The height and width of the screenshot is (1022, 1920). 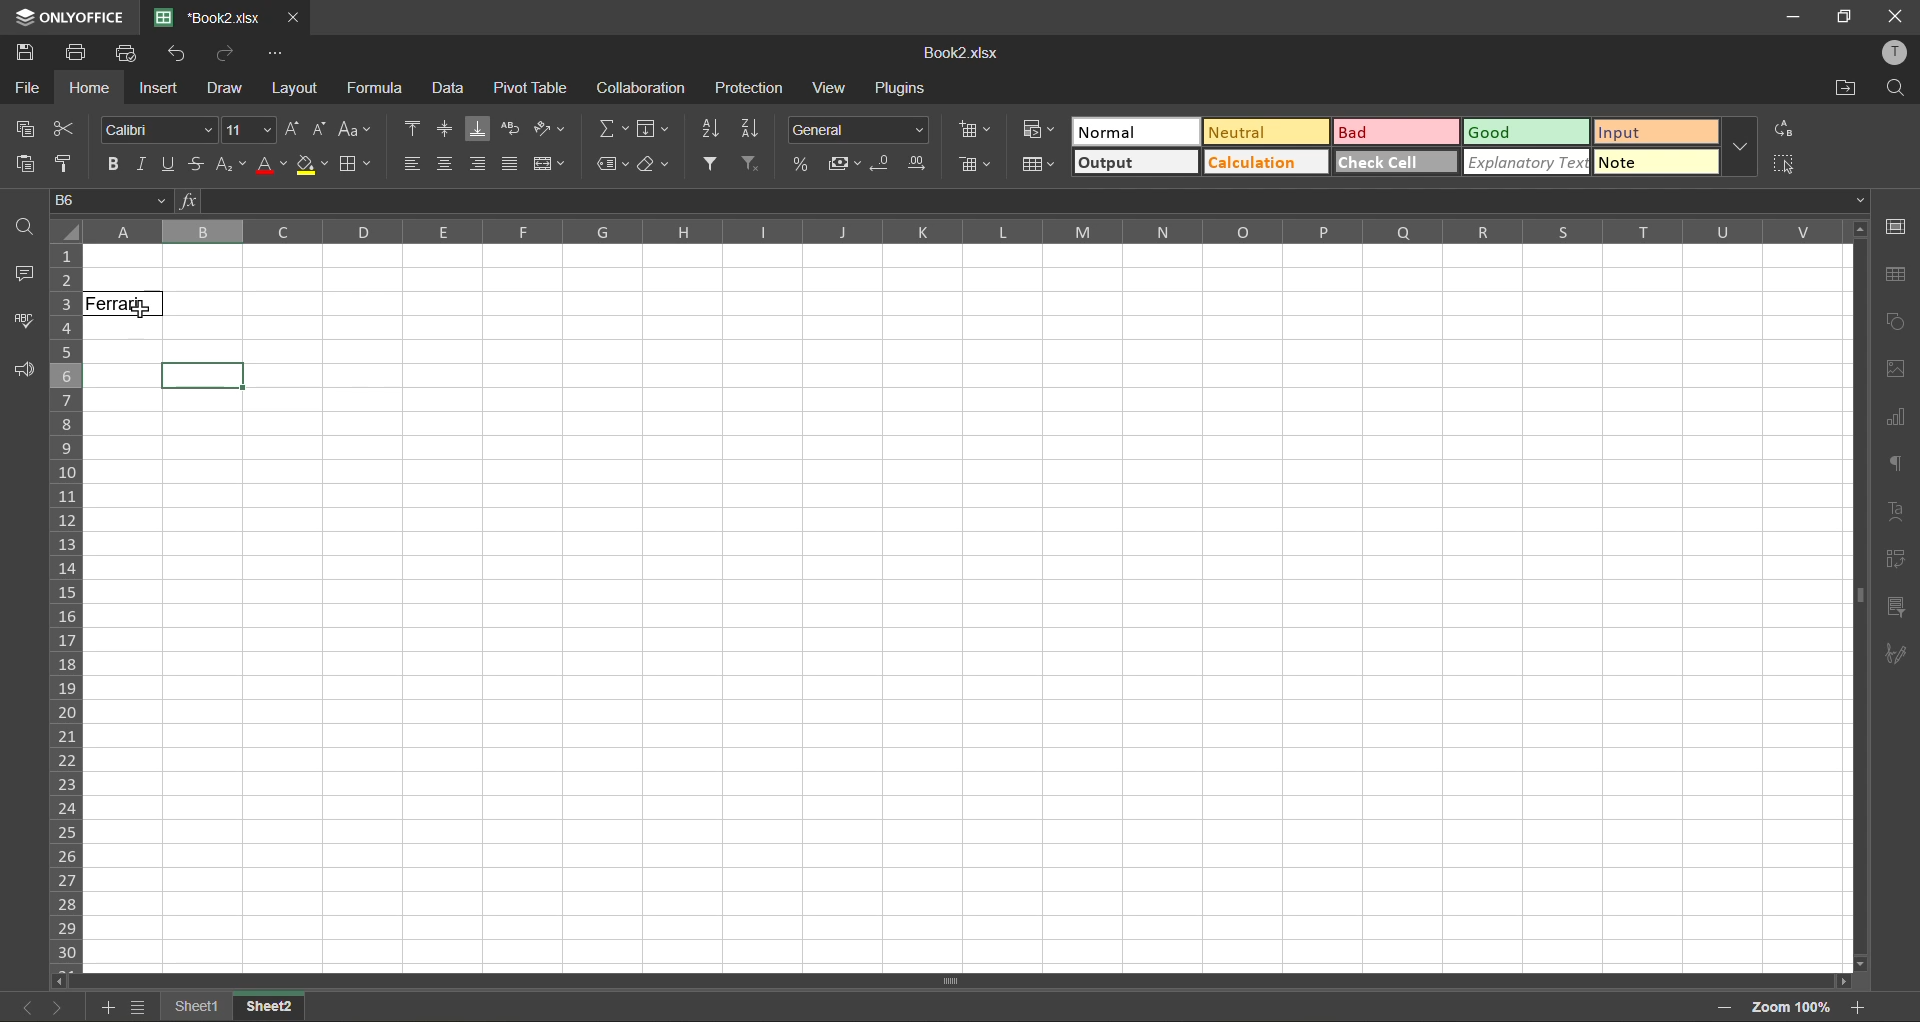 What do you see at coordinates (948, 981) in the screenshot?
I see `horizontal scrollbar` at bounding box center [948, 981].